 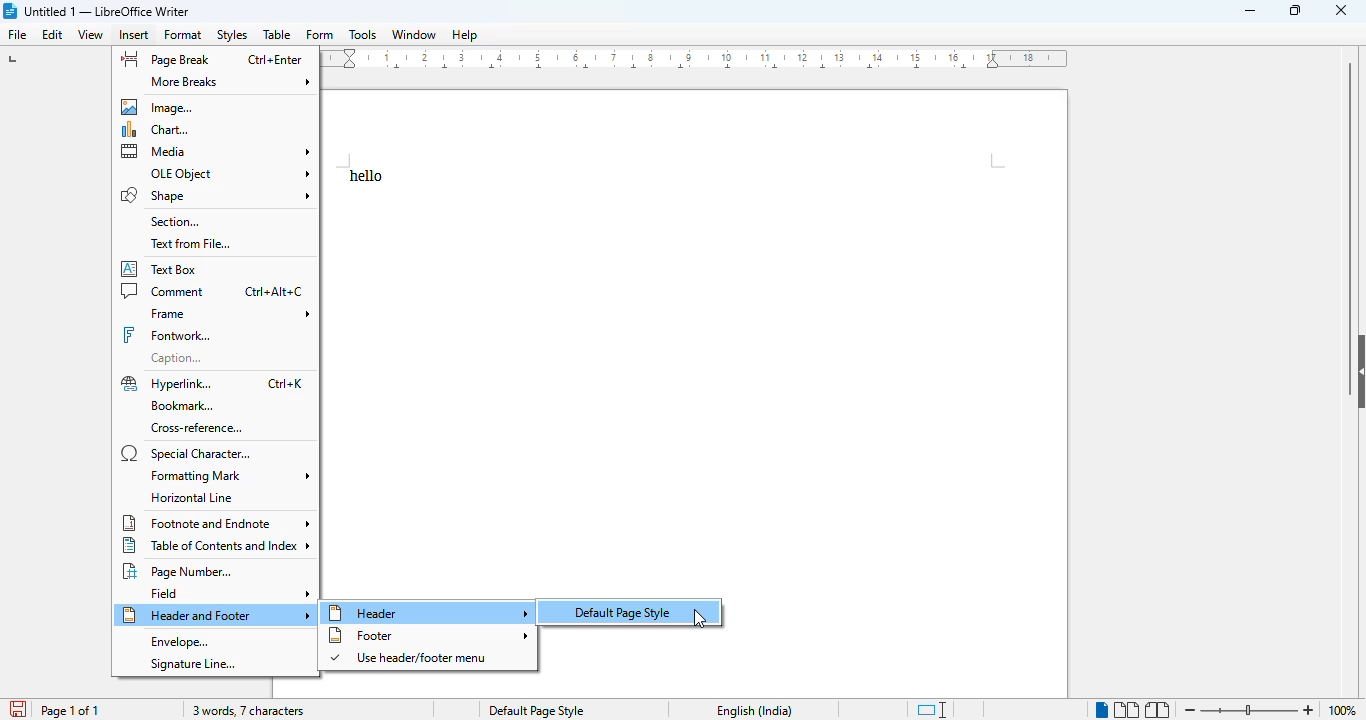 What do you see at coordinates (216, 522) in the screenshot?
I see `footnote and endnote` at bounding box center [216, 522].